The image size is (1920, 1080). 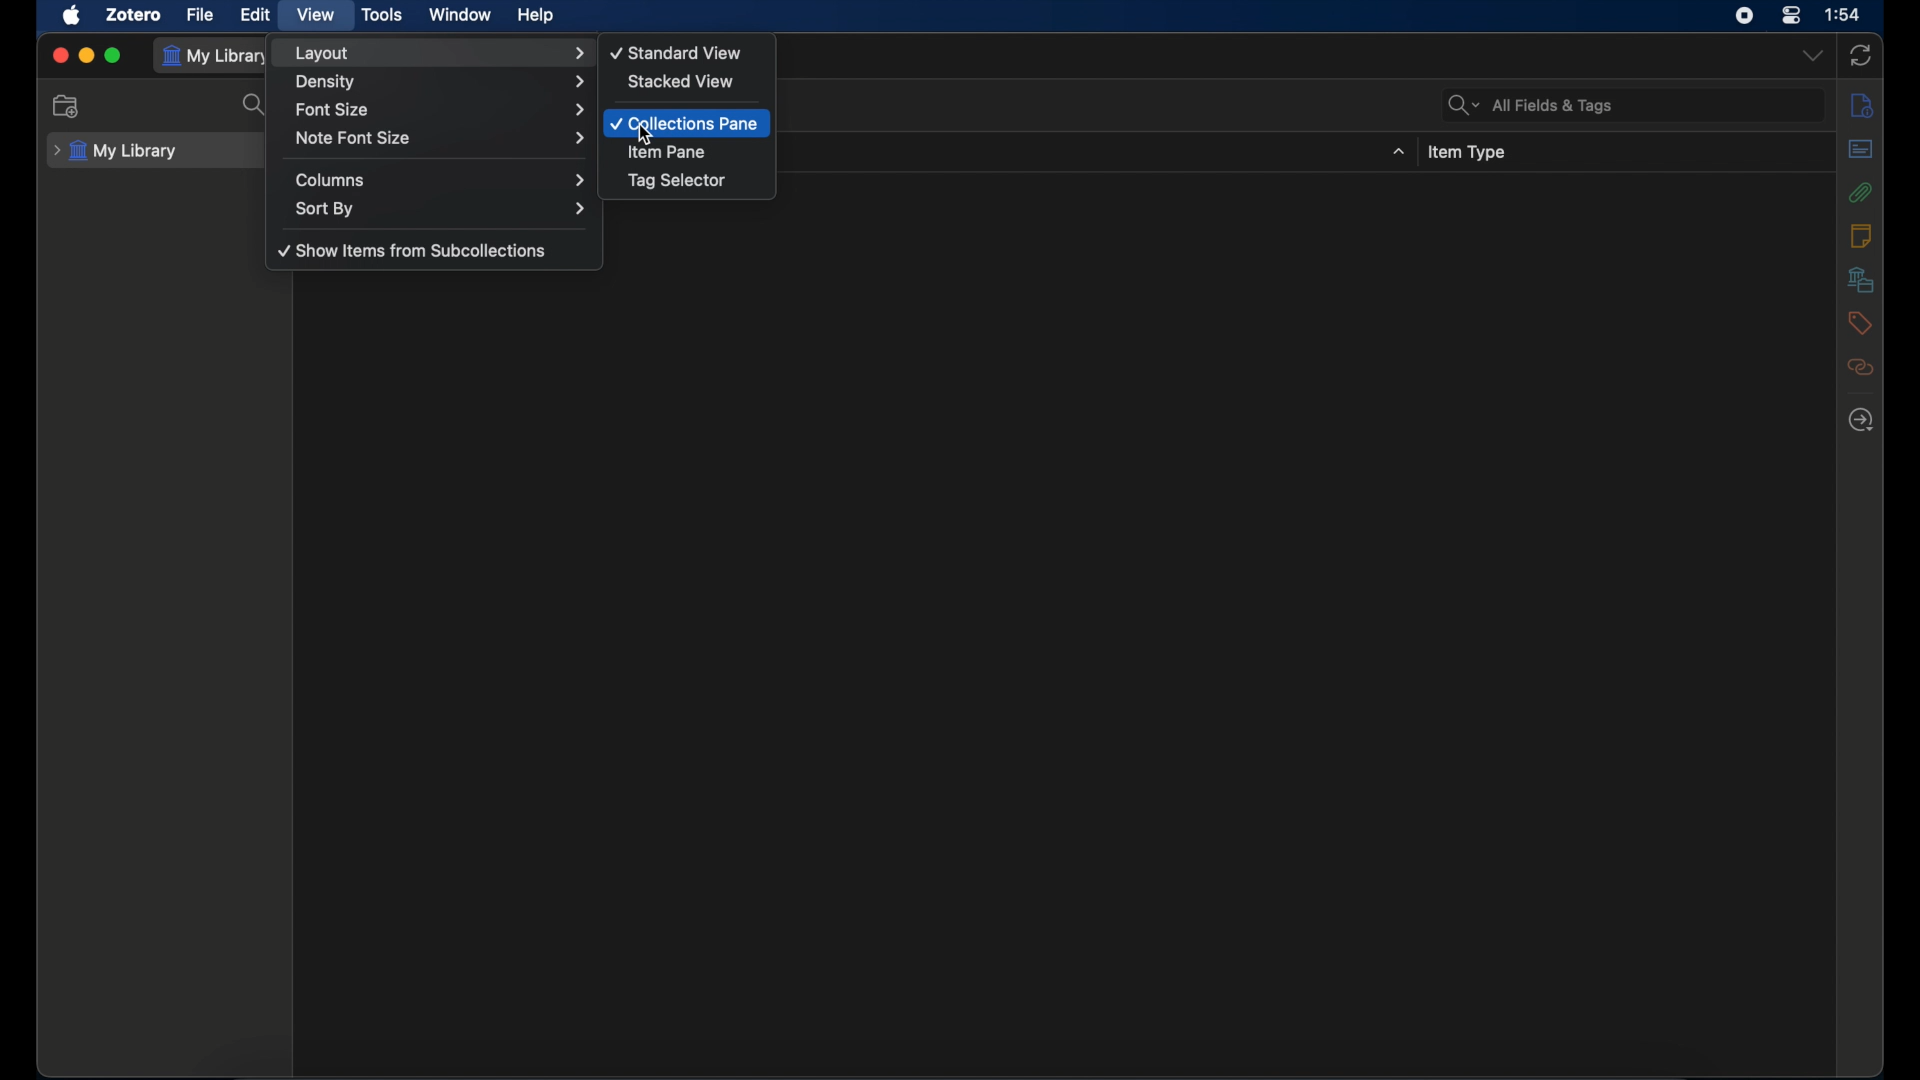 What do you see at coordinates (68, 105) in the screenshot?
I see `new collections` at bounding box center [68, 105].